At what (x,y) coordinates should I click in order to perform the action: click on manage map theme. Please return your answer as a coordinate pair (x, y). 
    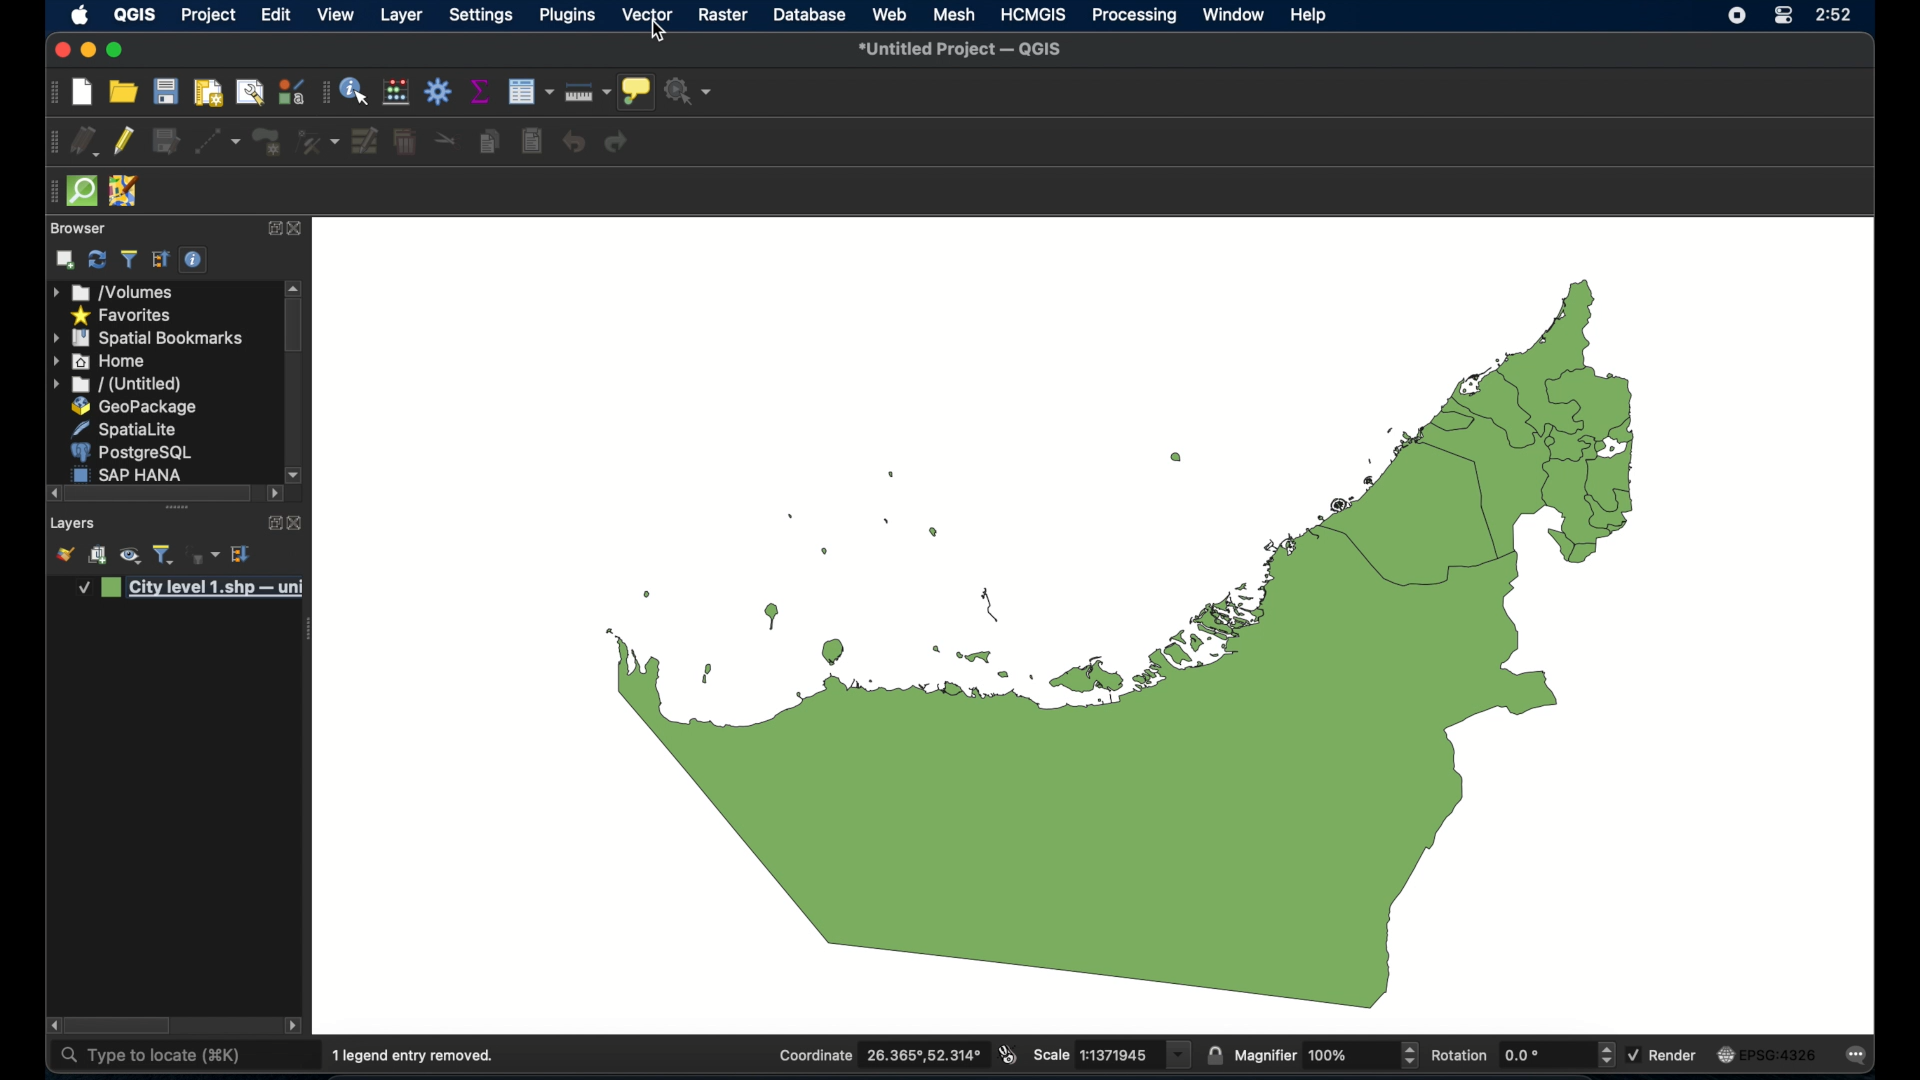
    Looking at the image, I should click on (129, 558).